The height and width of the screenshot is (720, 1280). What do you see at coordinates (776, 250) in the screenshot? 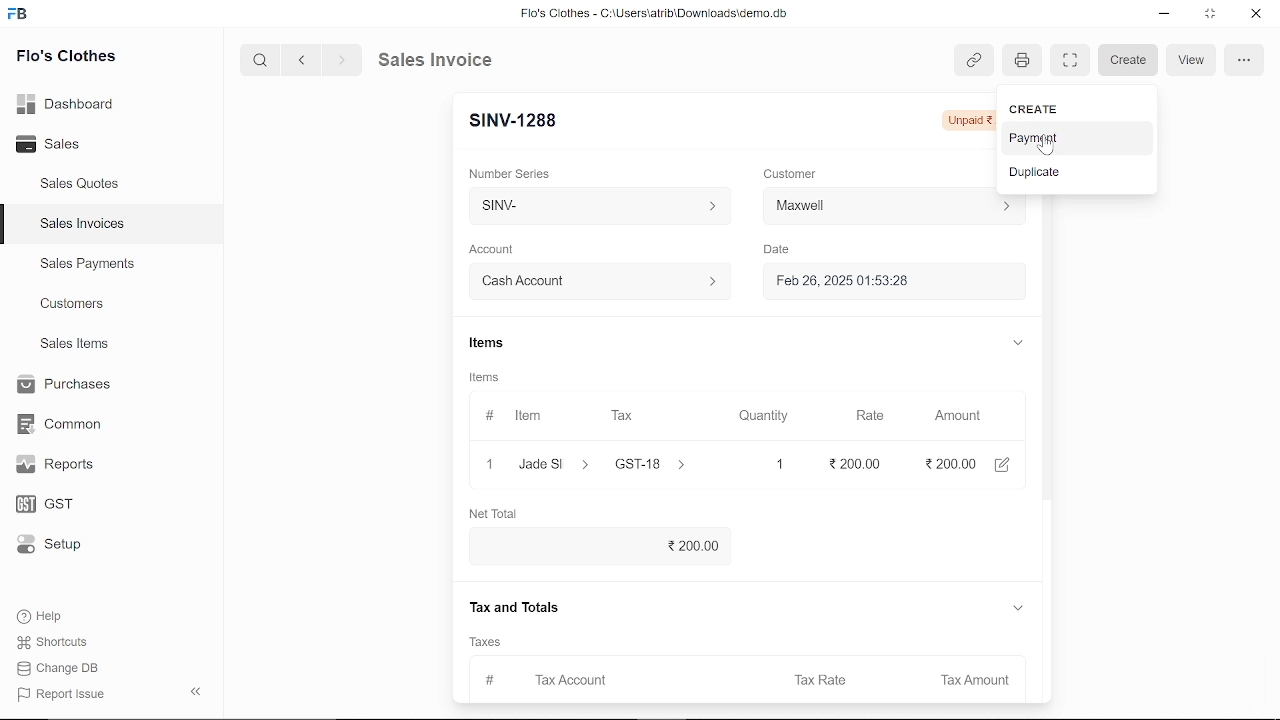
I see `Date` at bounding box center [776, 250].